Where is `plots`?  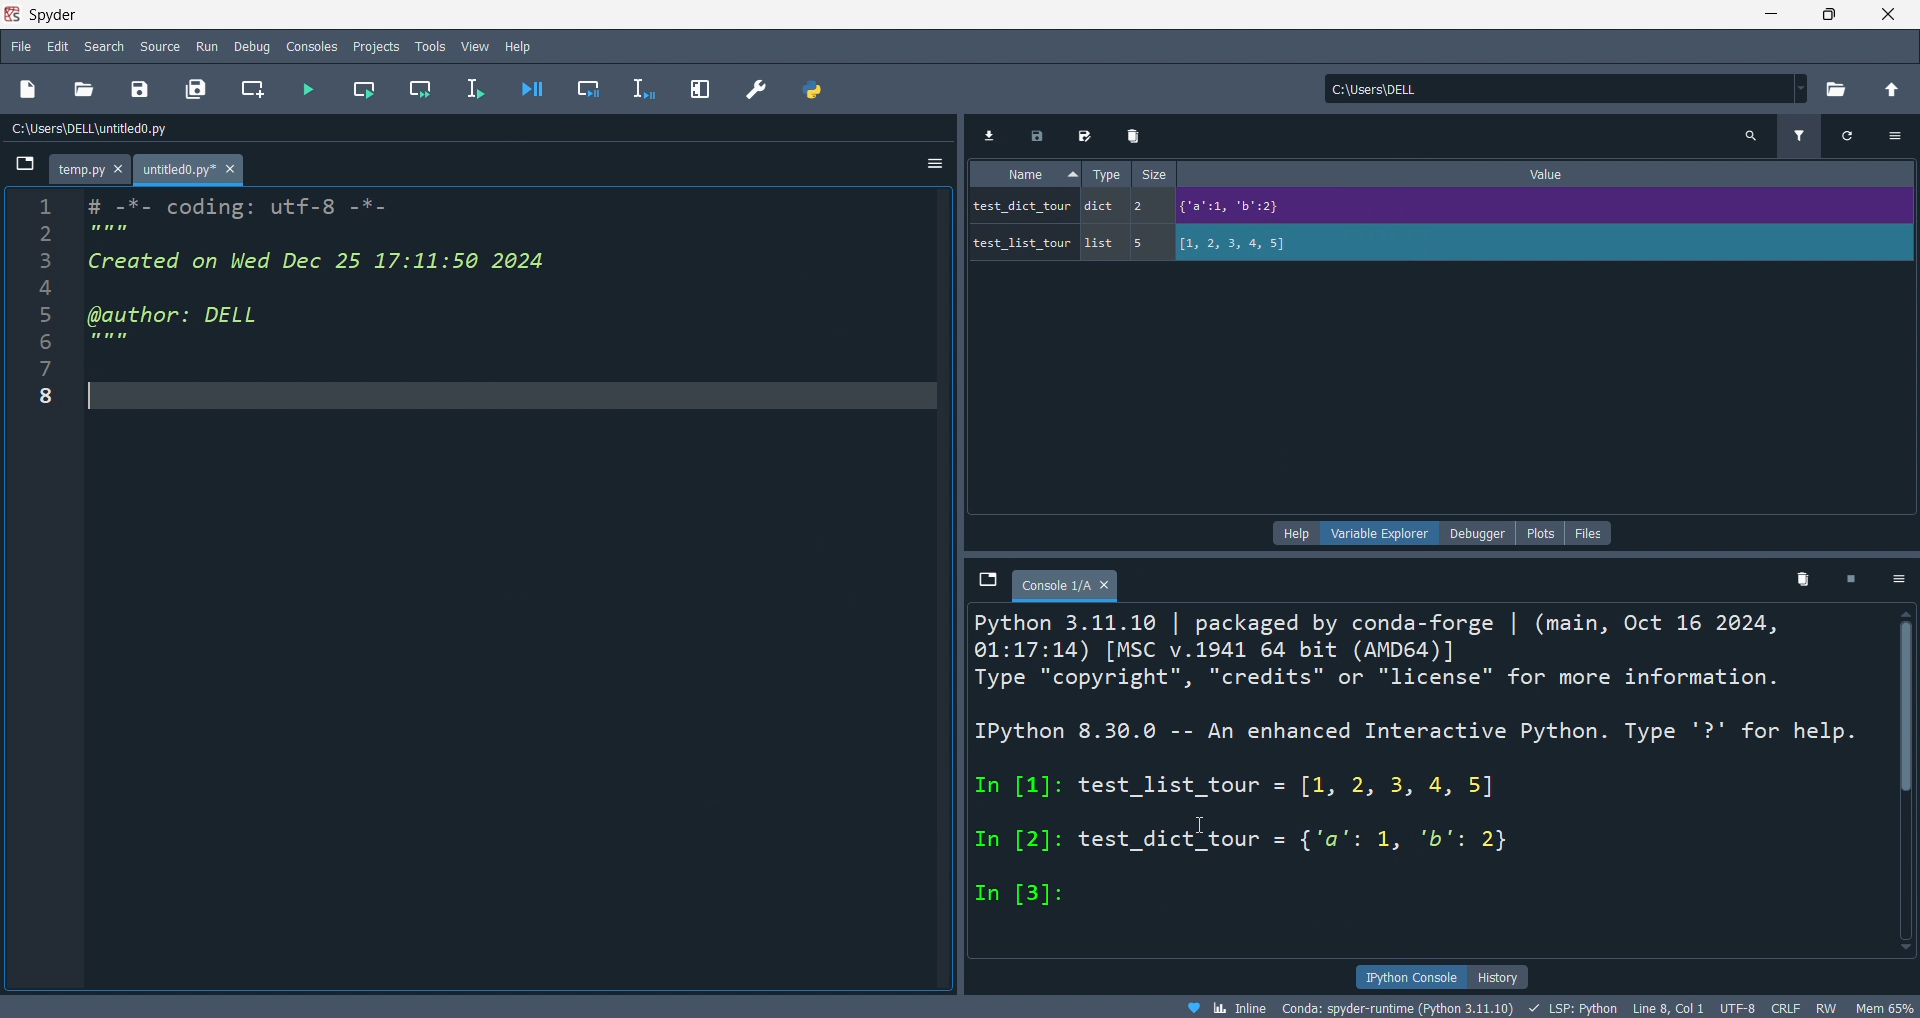 plots is located at coordinates (1544, 531).